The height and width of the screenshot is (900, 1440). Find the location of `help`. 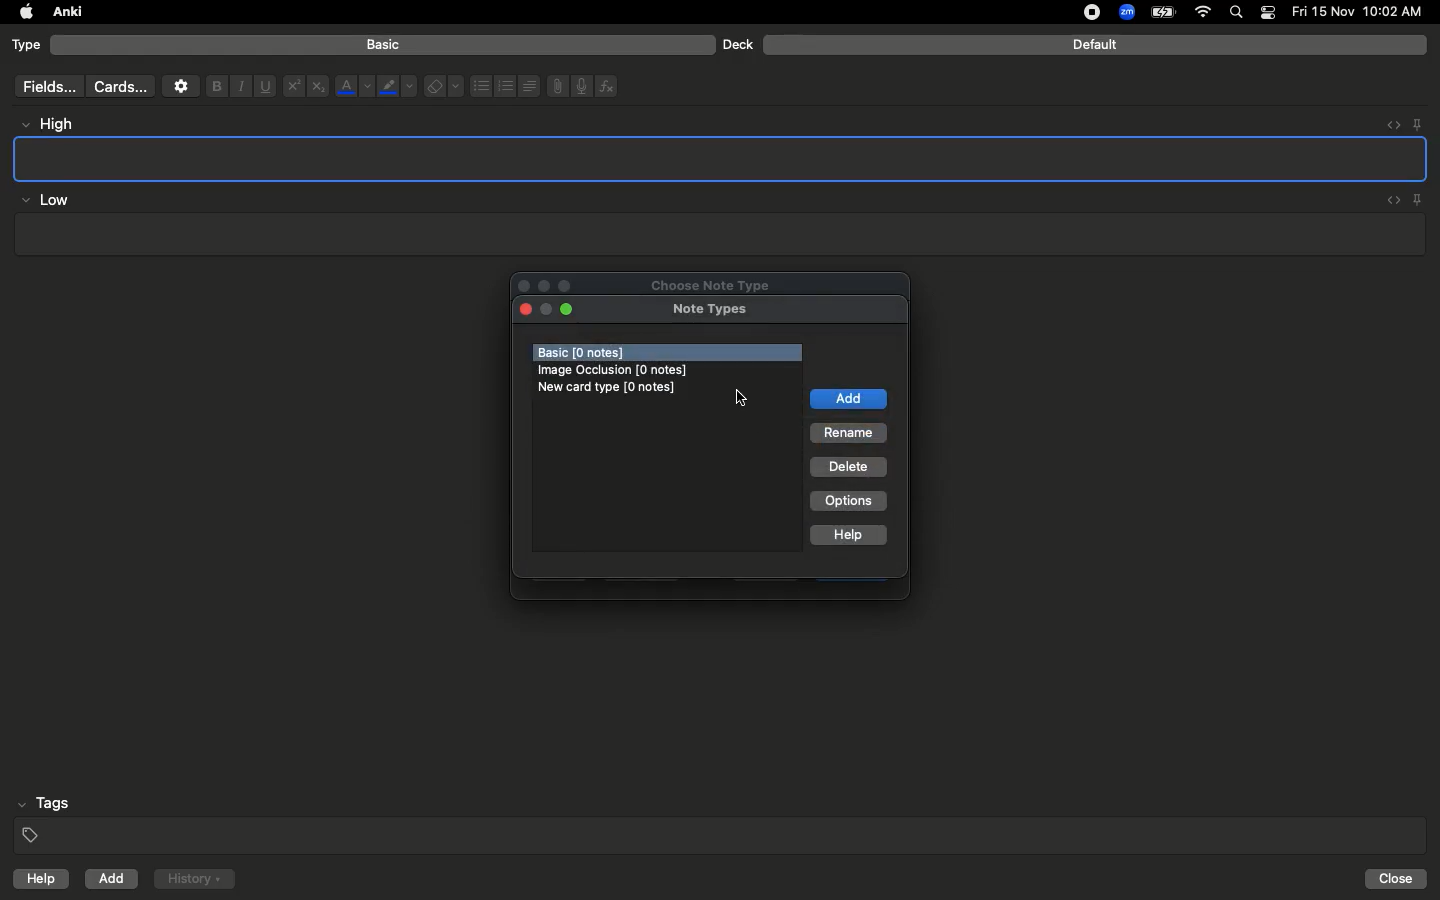

help is located at coordinates (37, 881).